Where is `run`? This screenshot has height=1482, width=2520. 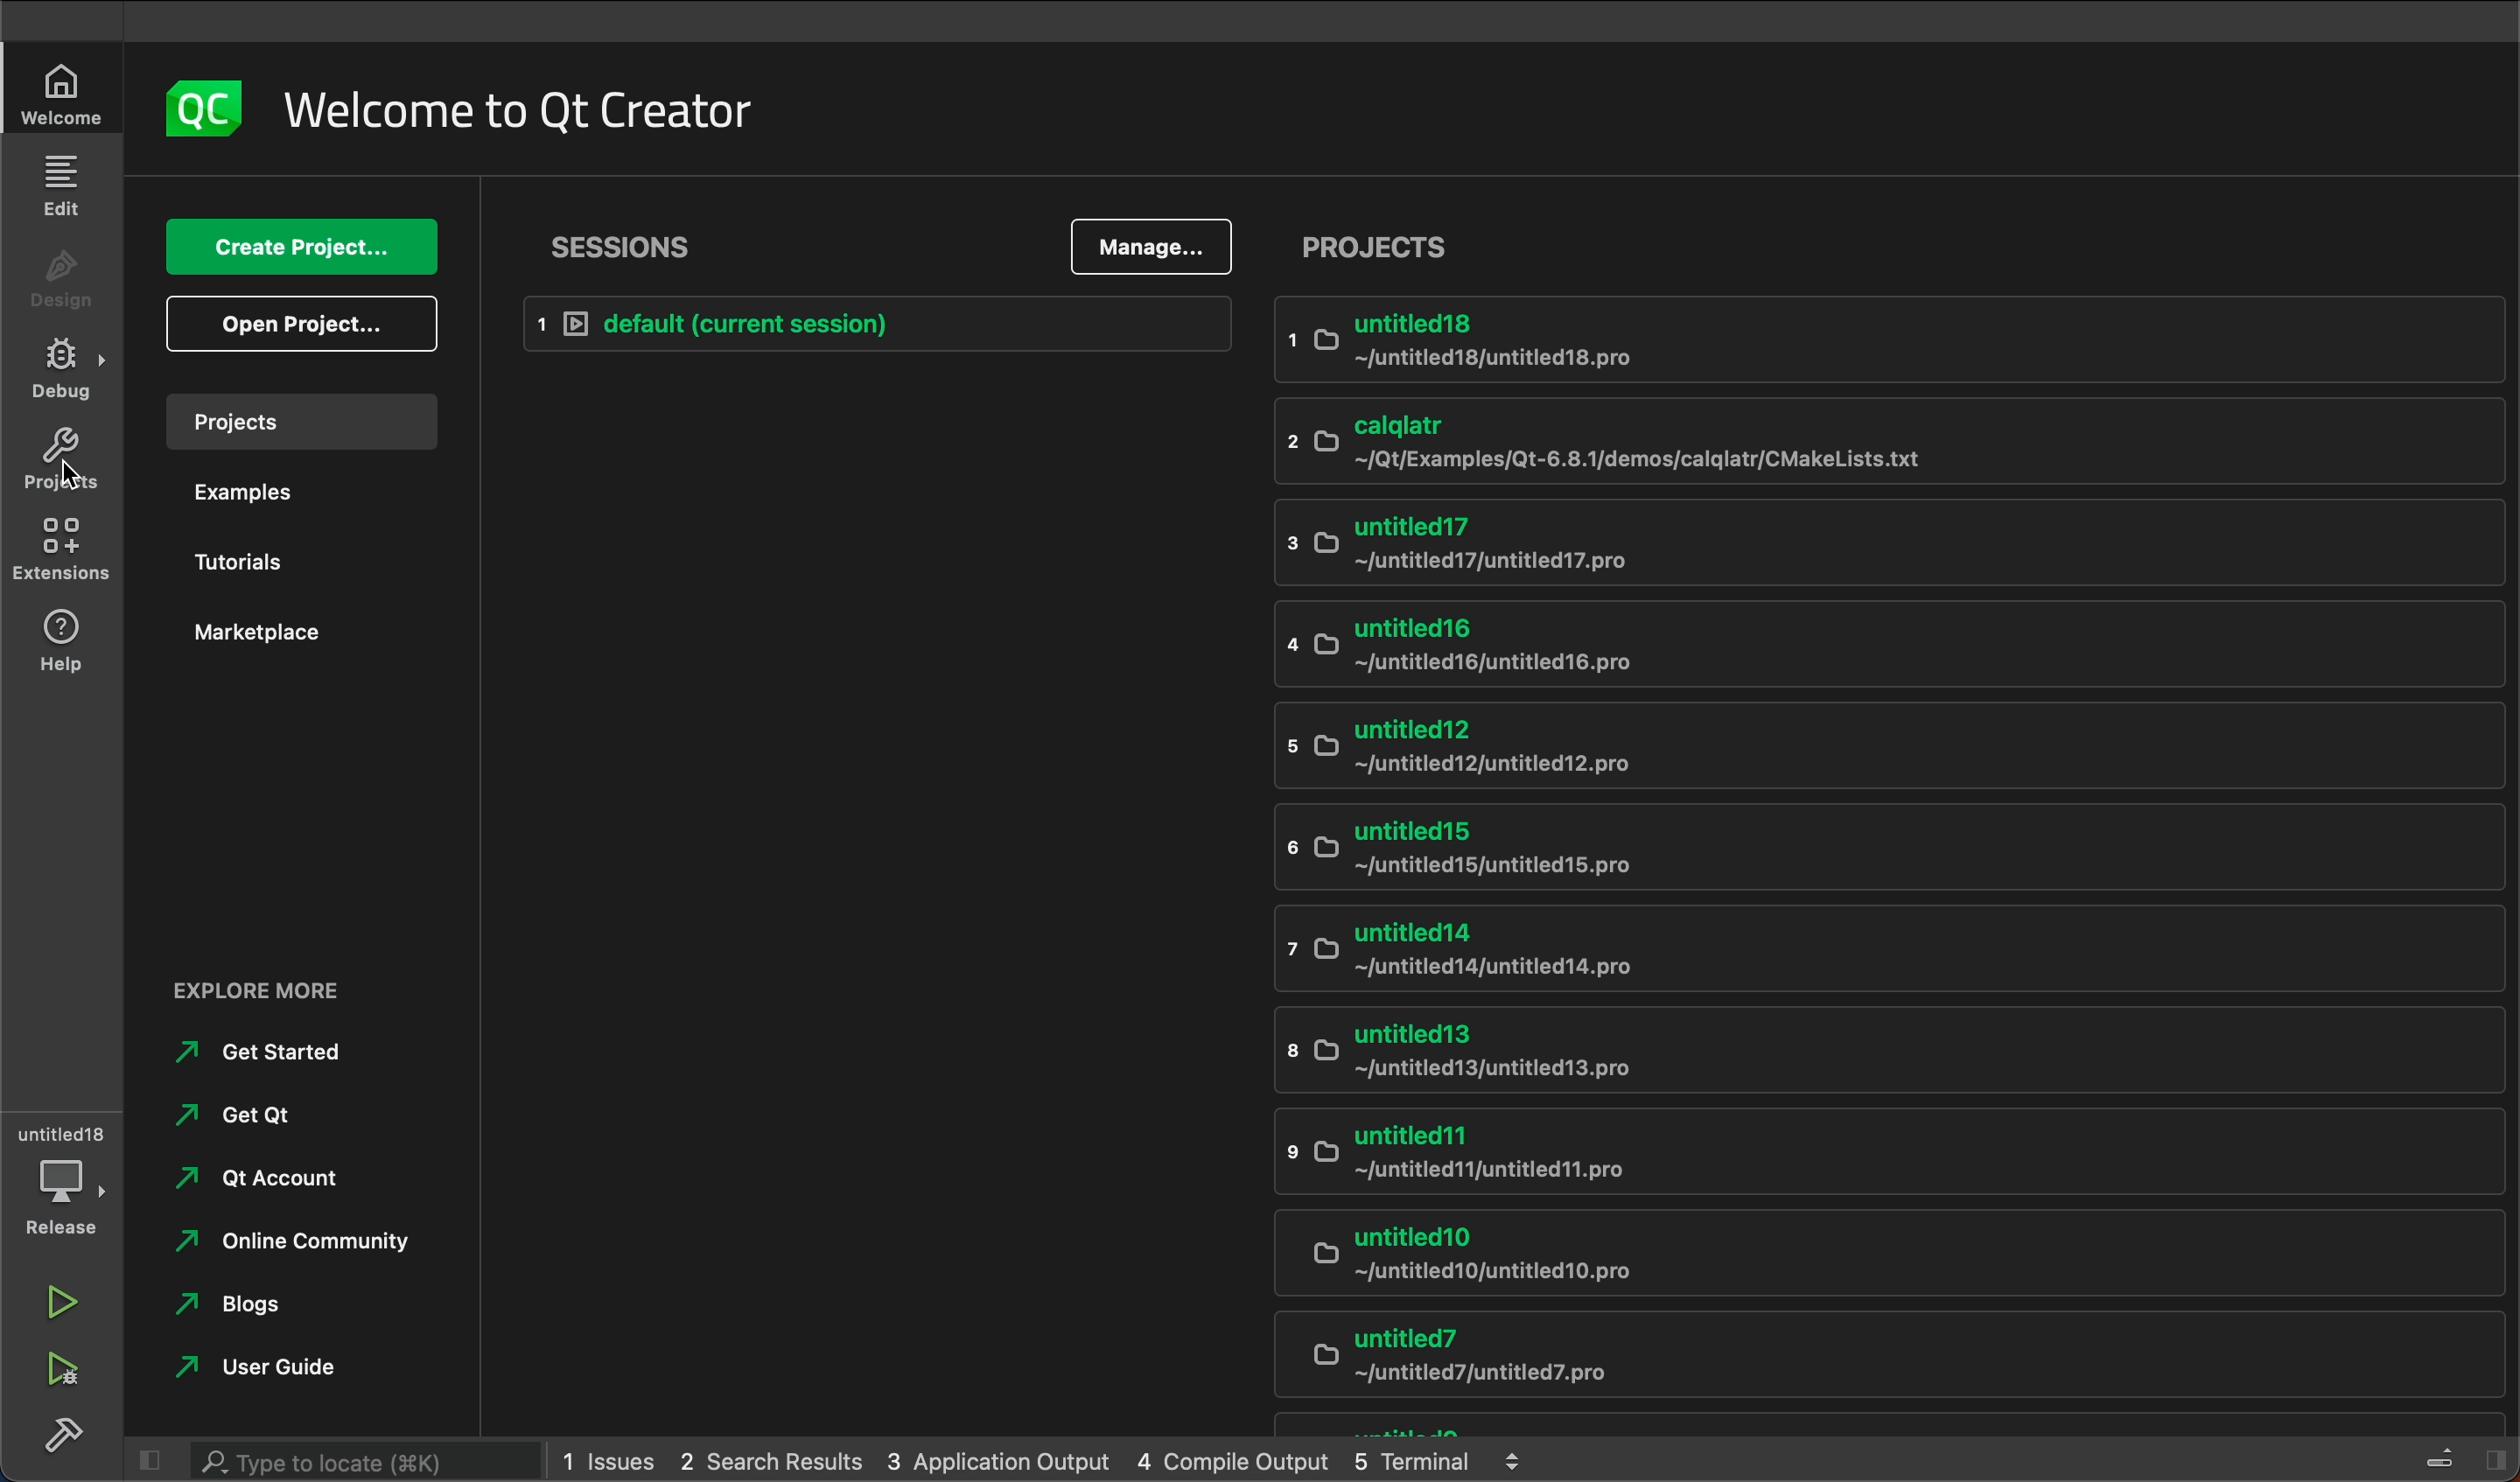
run is located at coordinates (64, 1297).